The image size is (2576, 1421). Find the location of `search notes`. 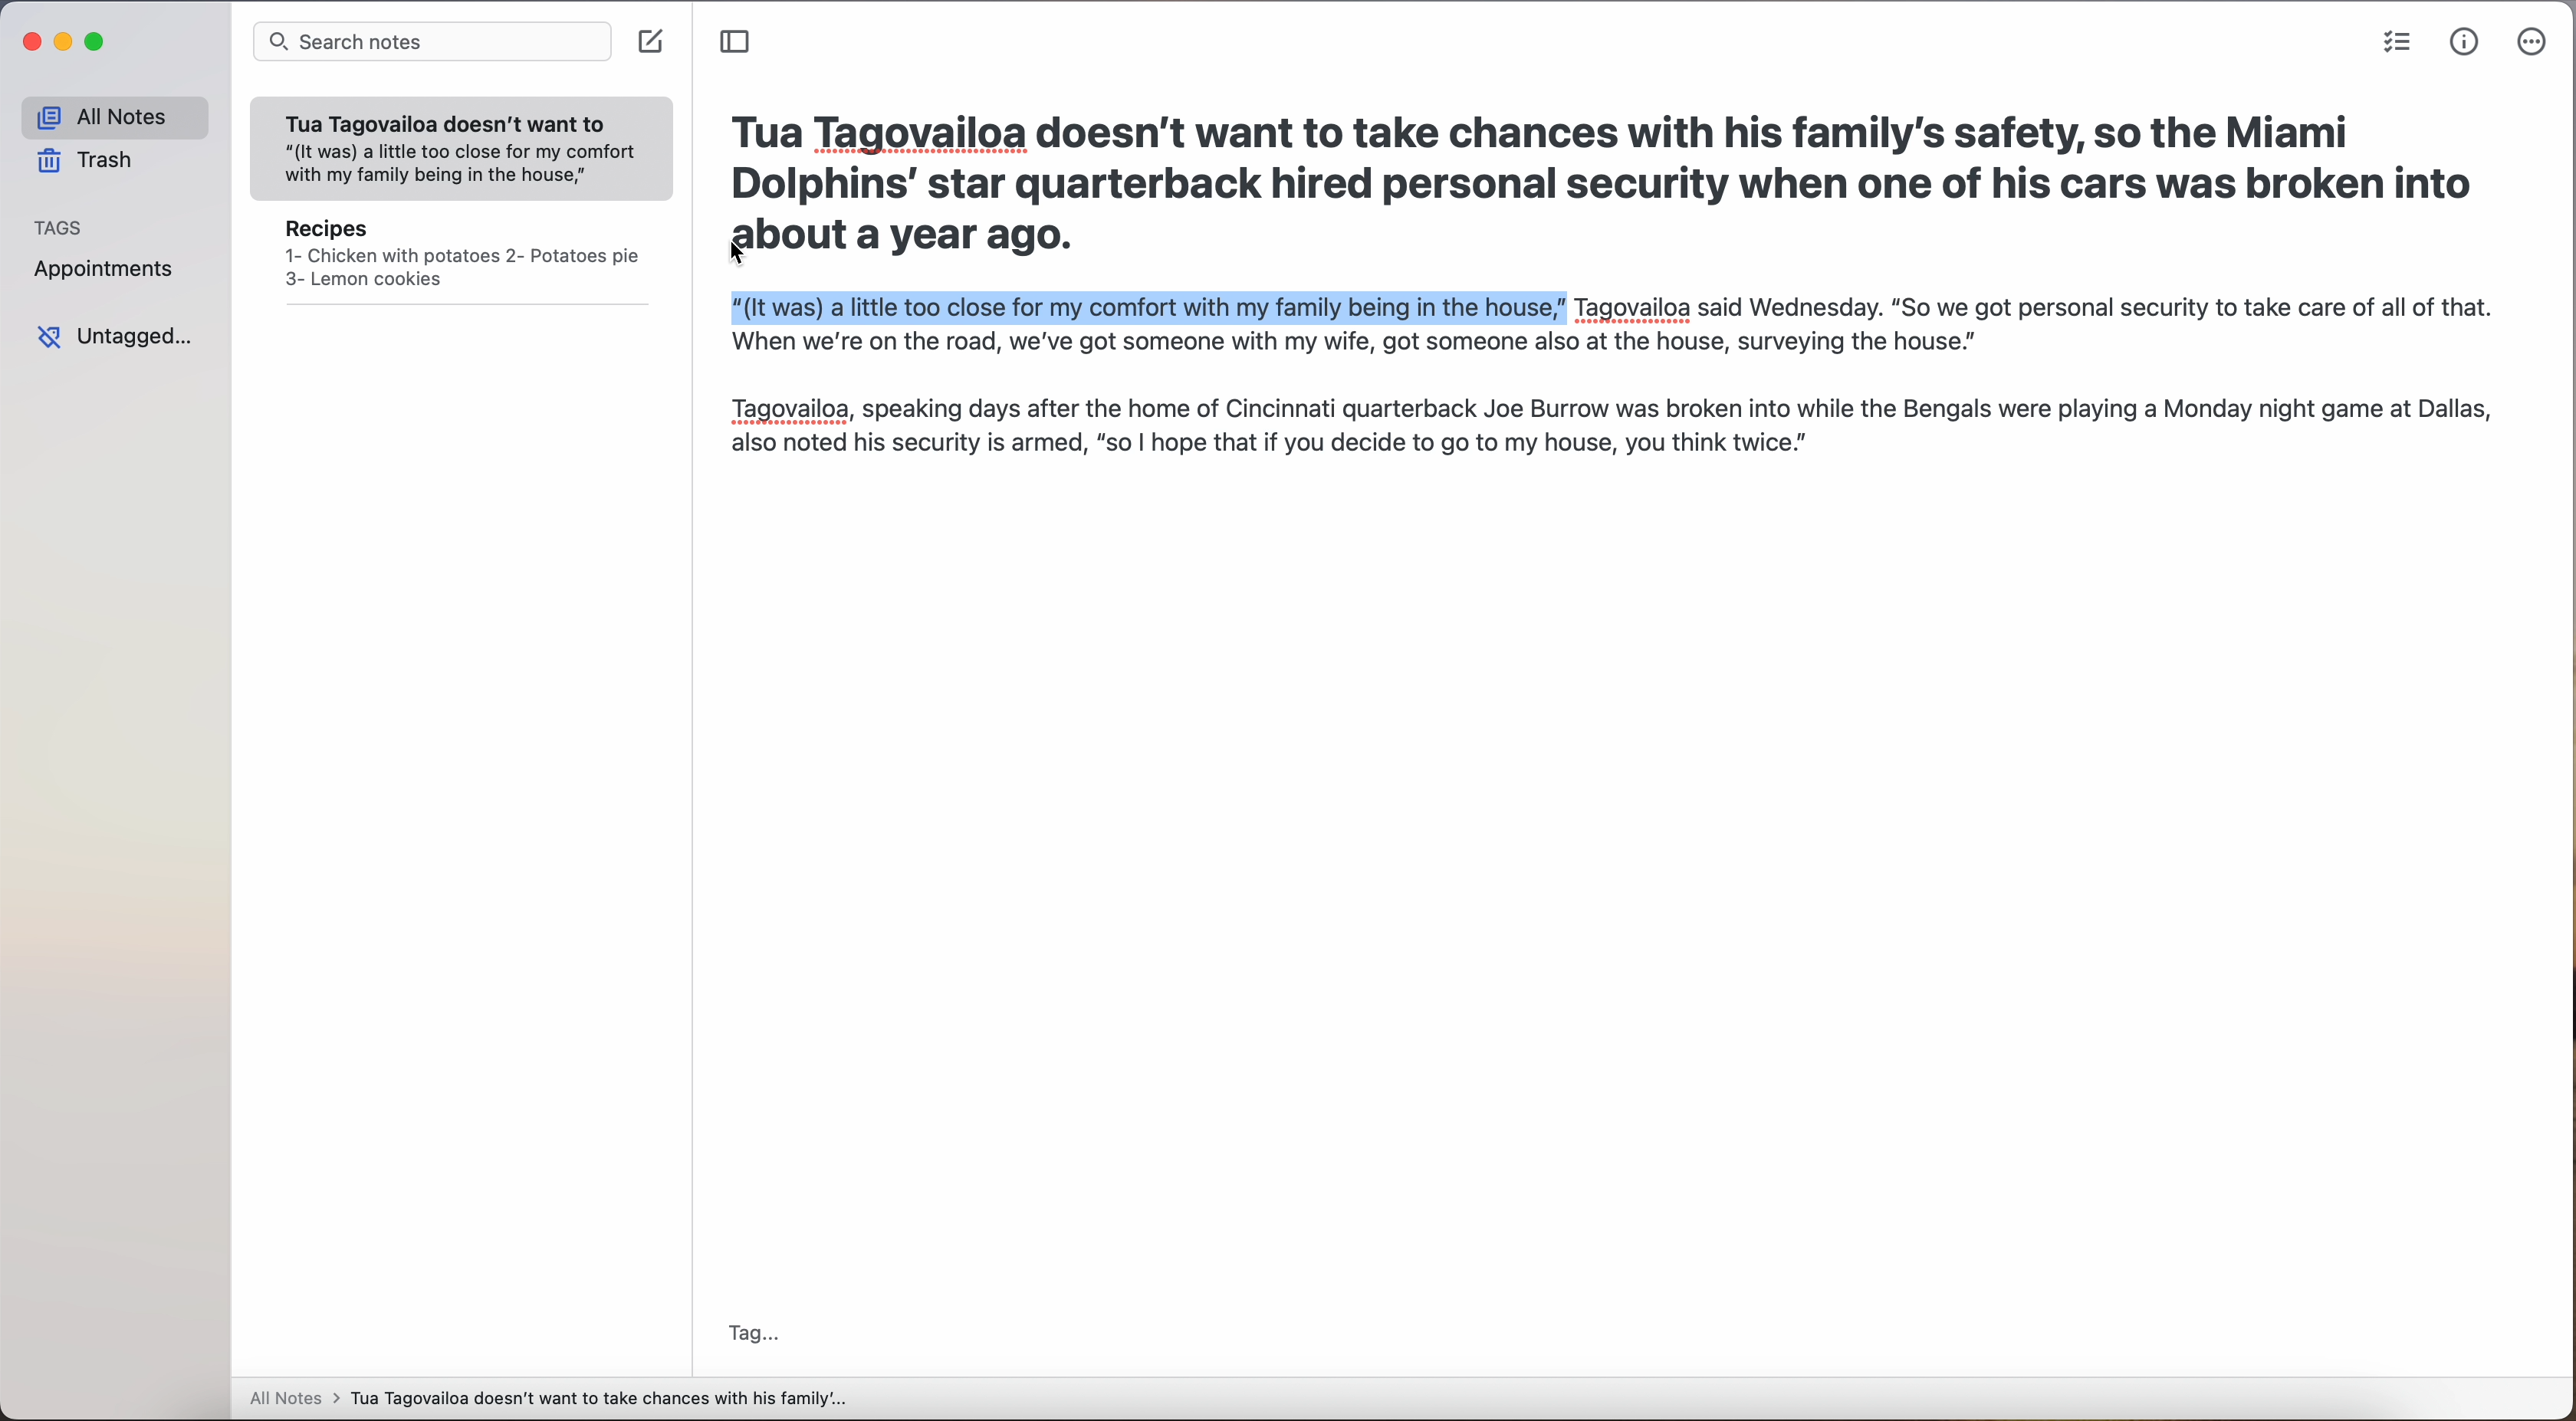

search notes is located at coordinates (431, 43).